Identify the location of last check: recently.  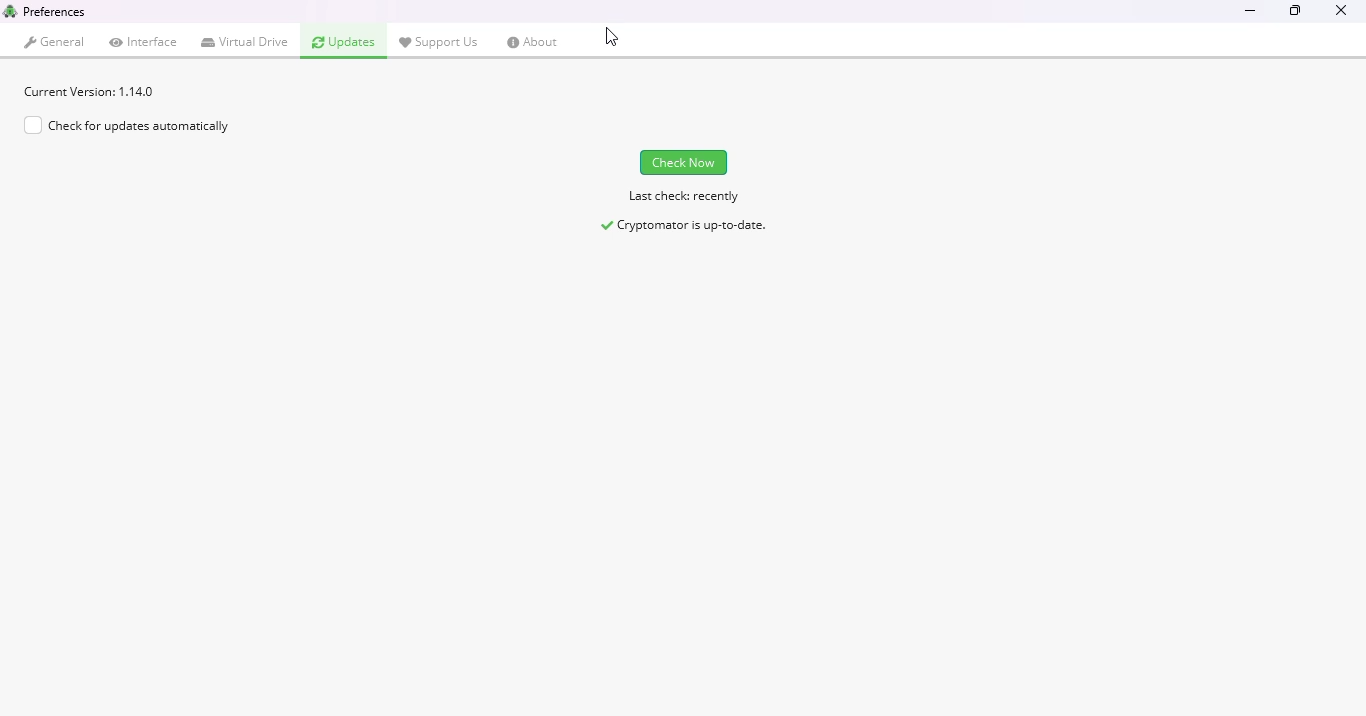
(683, 198).